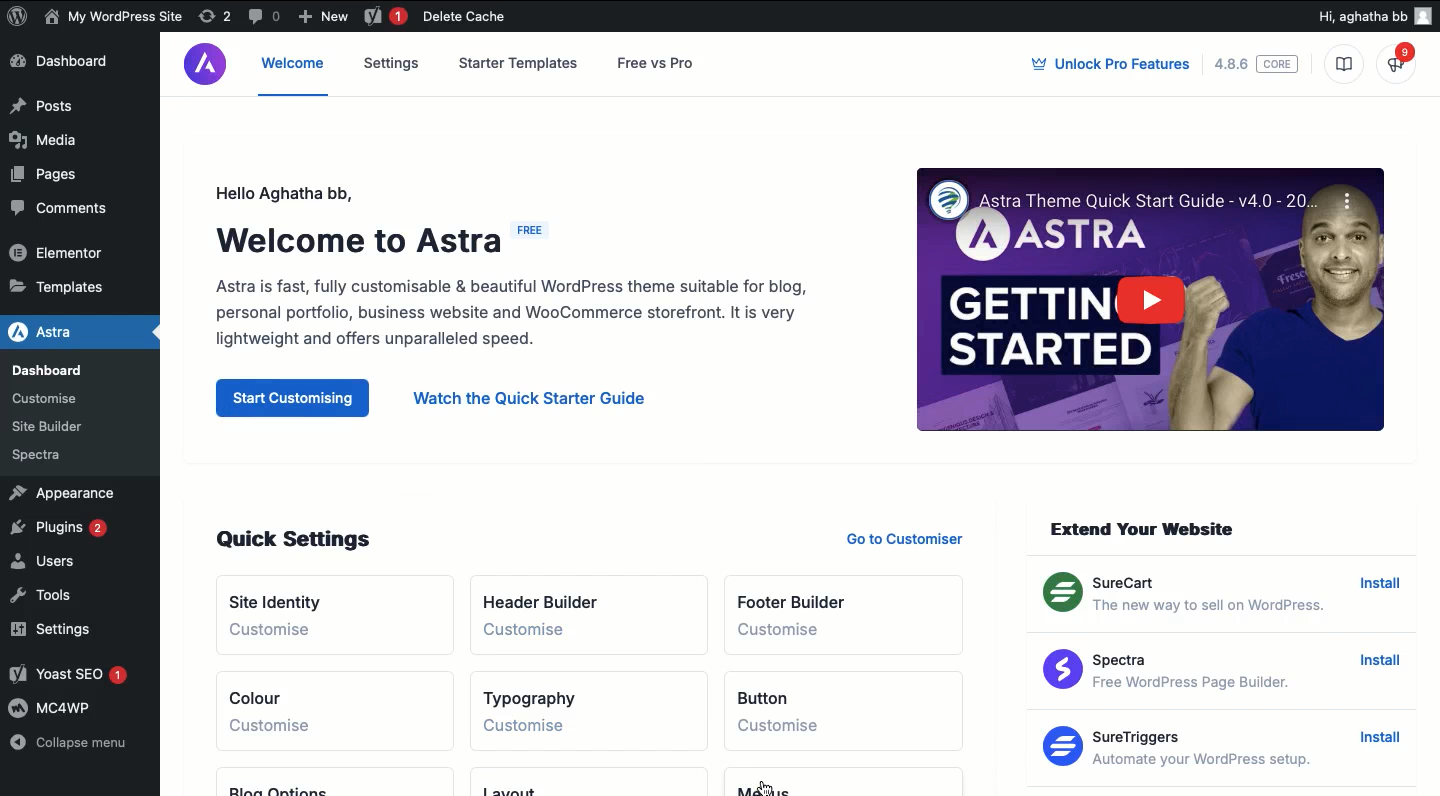 The width and height of the screenshot is (1440, 796). What do you see at coordinates (74, 107) in the screenshot?
I see `Posts` at bounding box center [74, 107].